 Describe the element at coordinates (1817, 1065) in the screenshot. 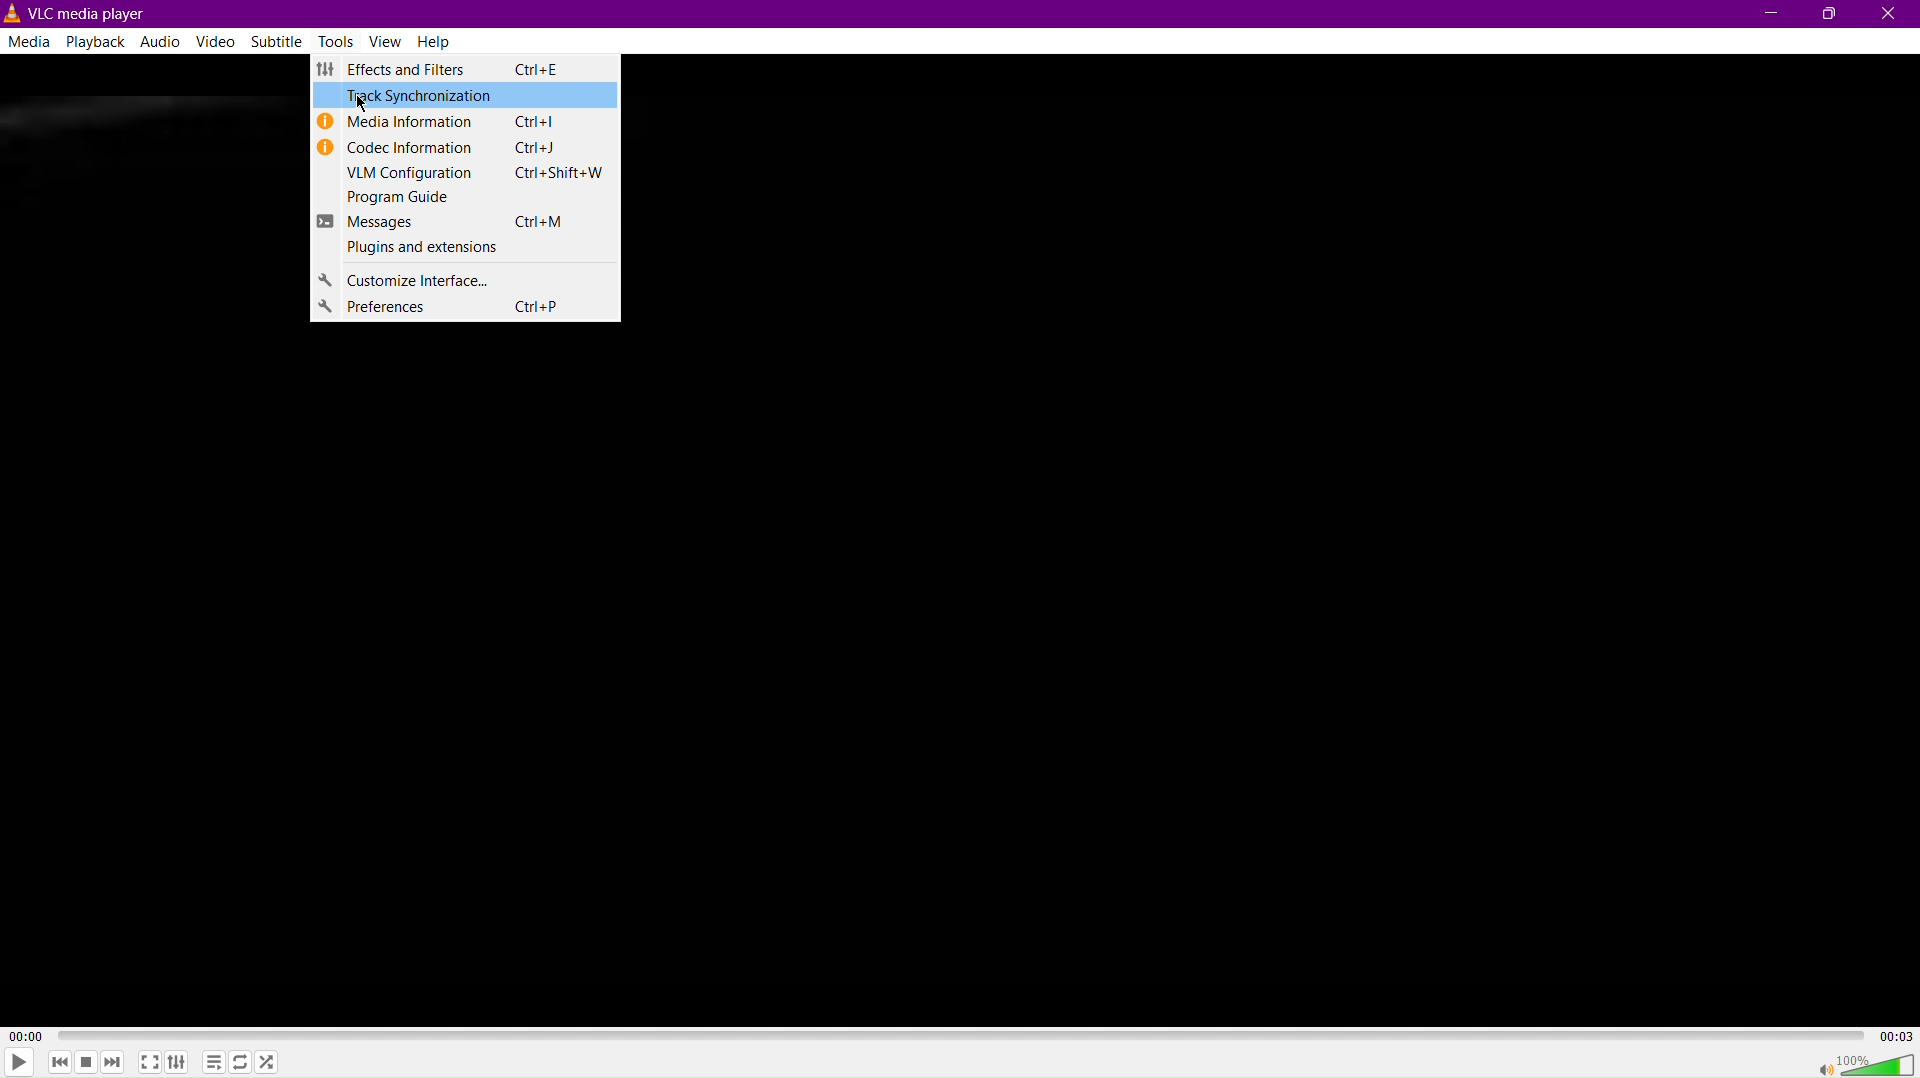

I see `mute/unmute` at that location.